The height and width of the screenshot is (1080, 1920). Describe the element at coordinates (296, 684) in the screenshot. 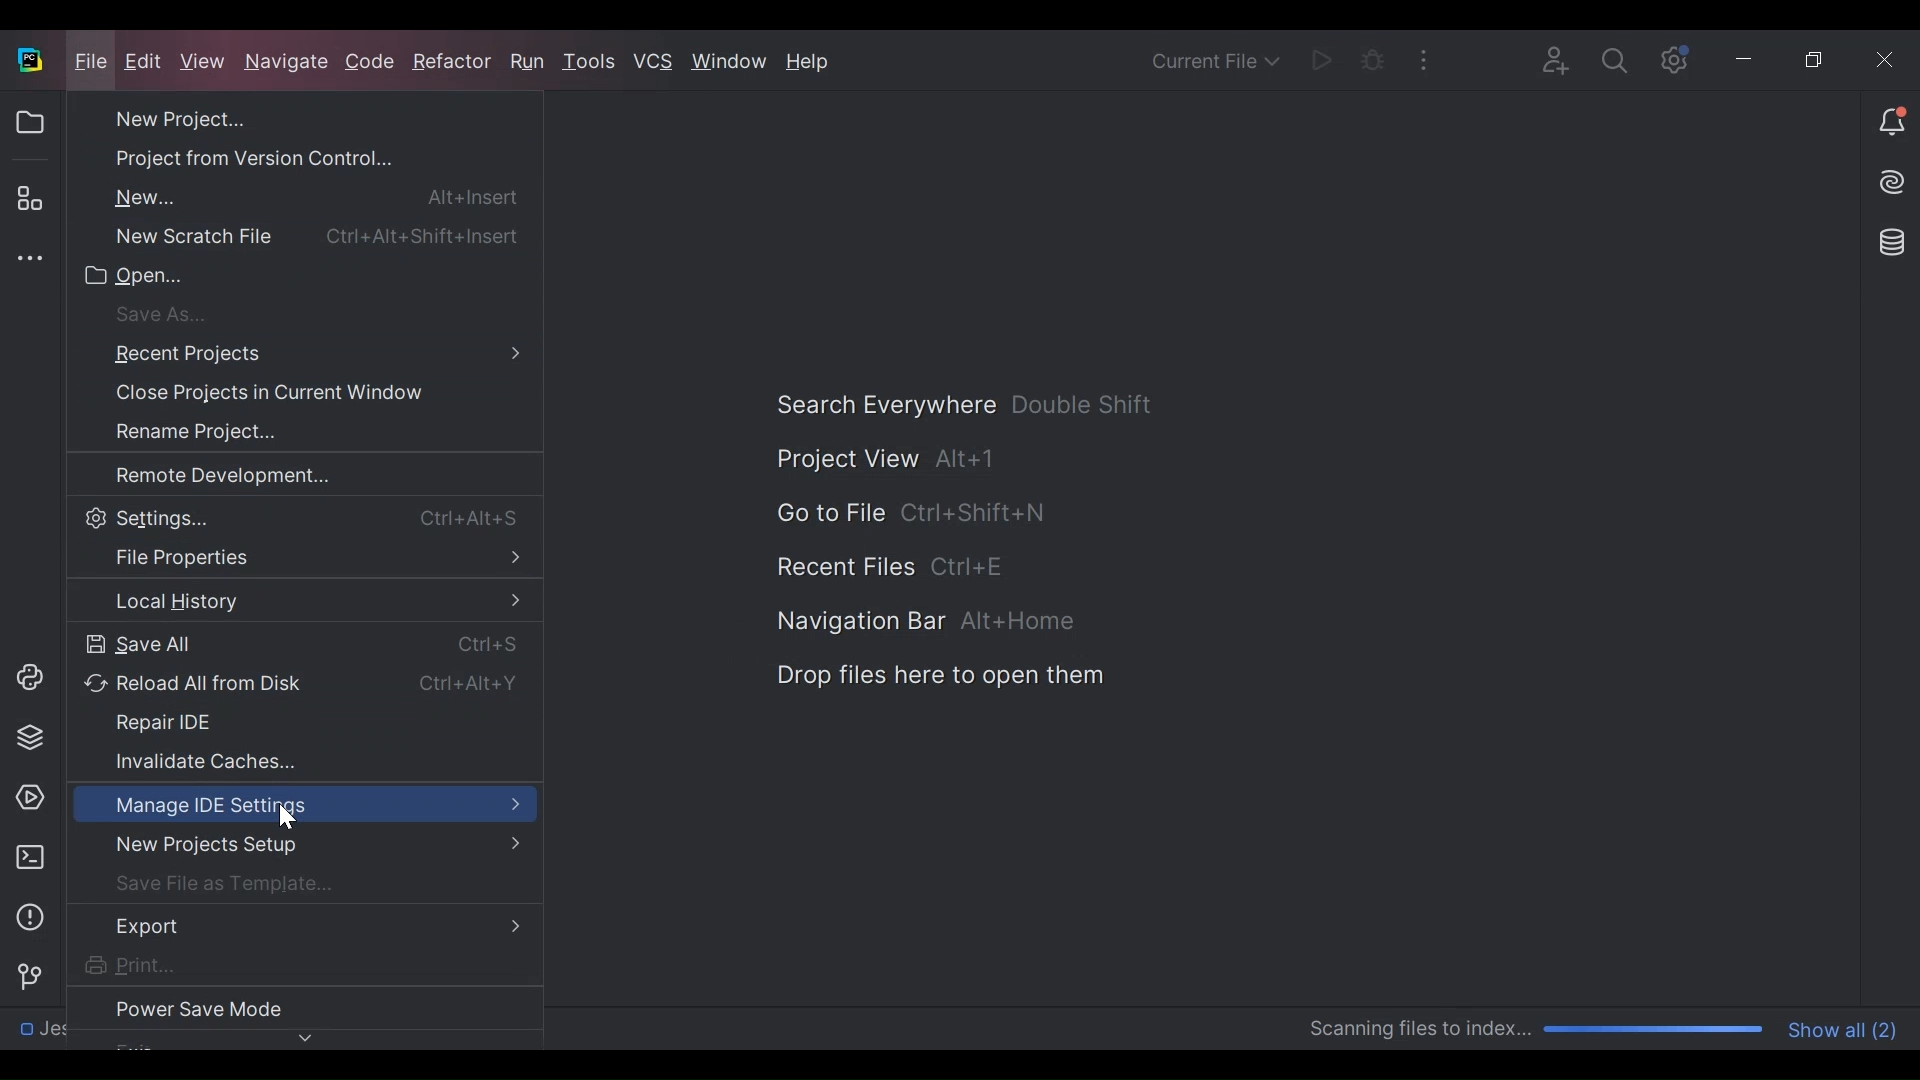

I see `Reload All from Disk` at that location.